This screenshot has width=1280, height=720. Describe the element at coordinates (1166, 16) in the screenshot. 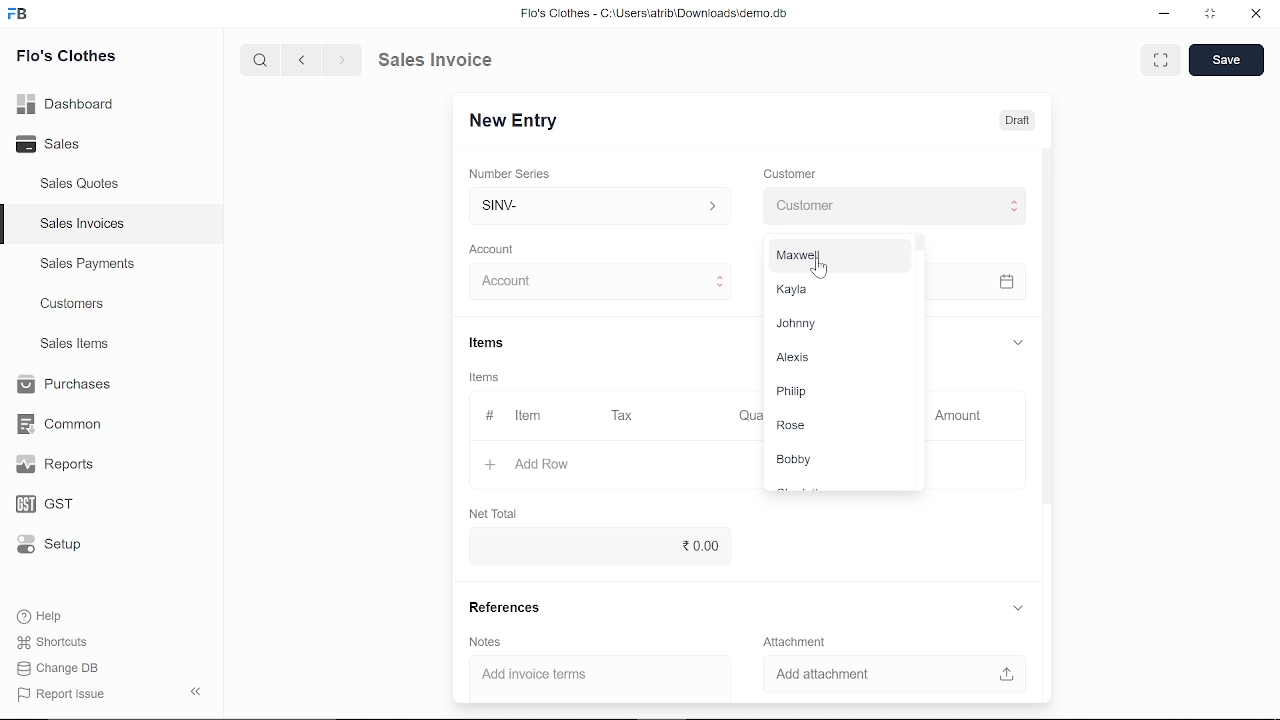

I see `minimize` at that location.